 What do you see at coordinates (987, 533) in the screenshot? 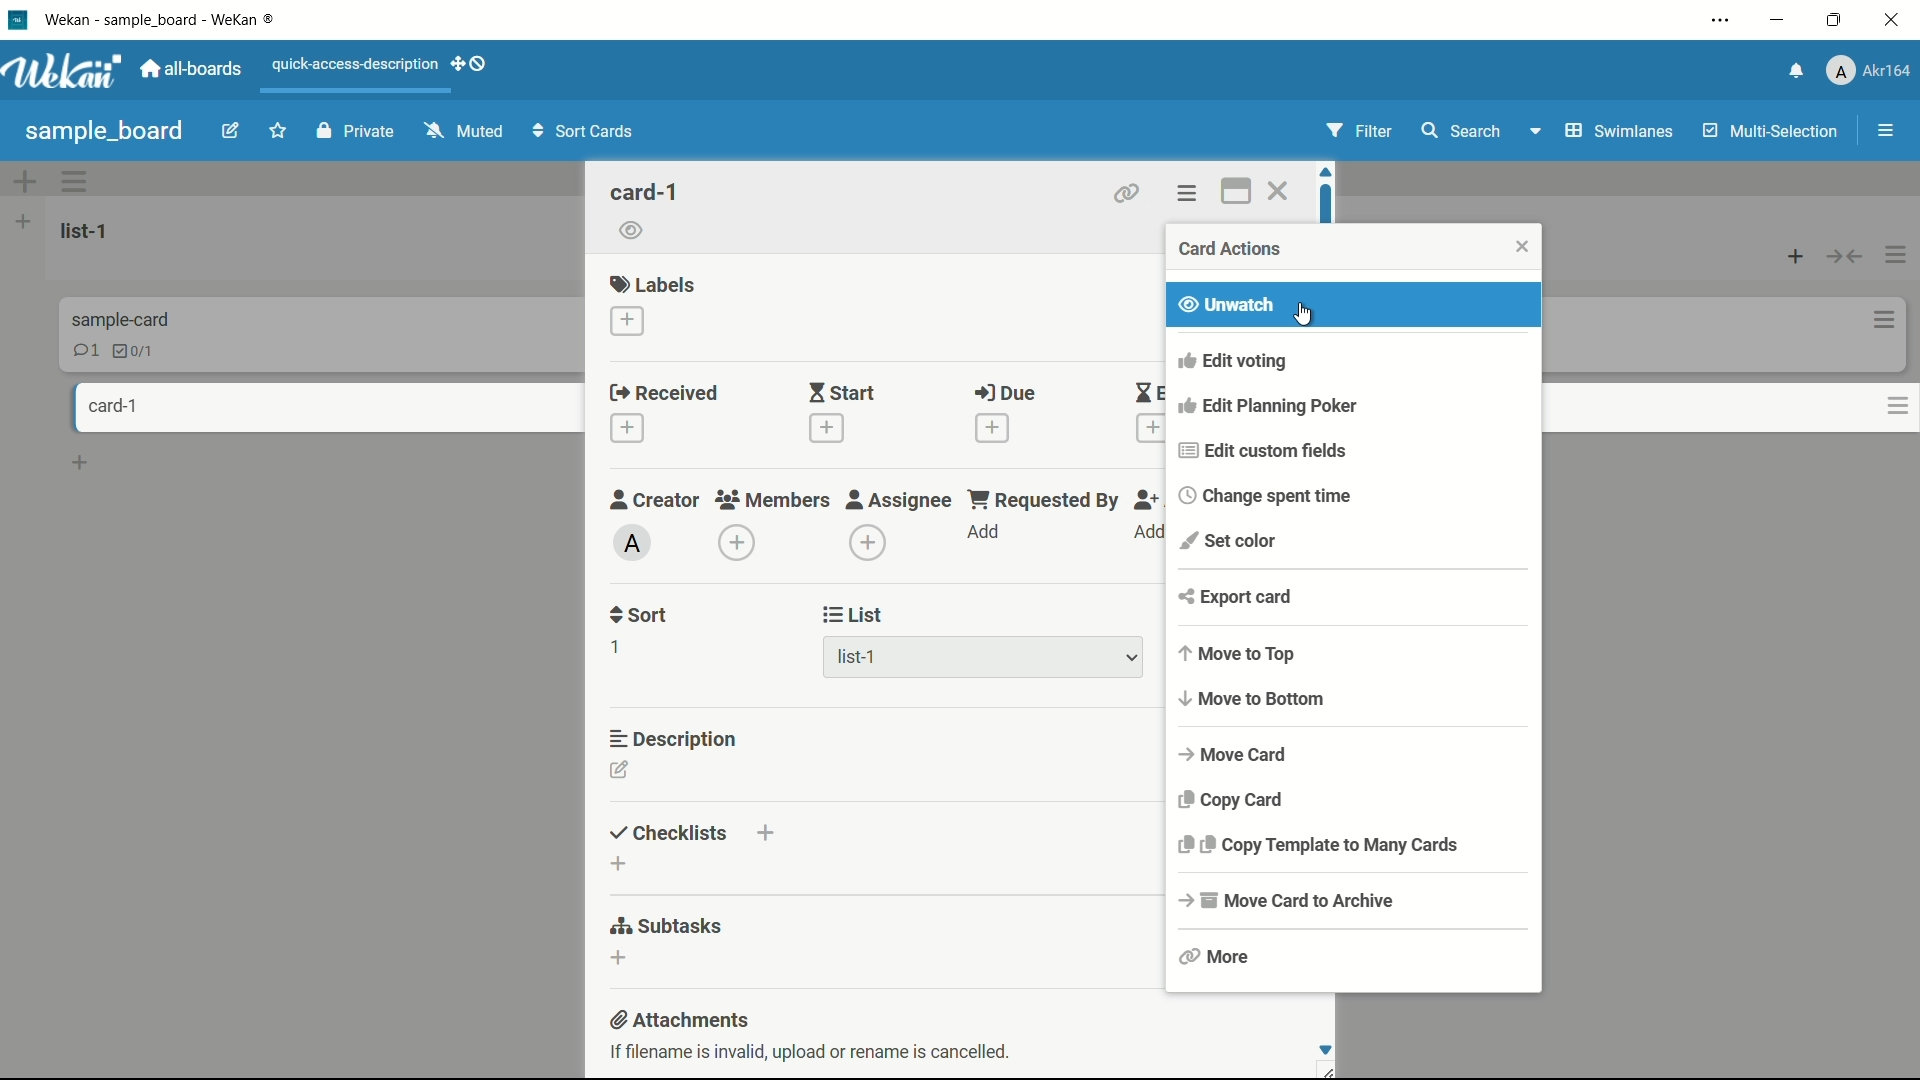
I see `add` at bounding box center [987, 533].